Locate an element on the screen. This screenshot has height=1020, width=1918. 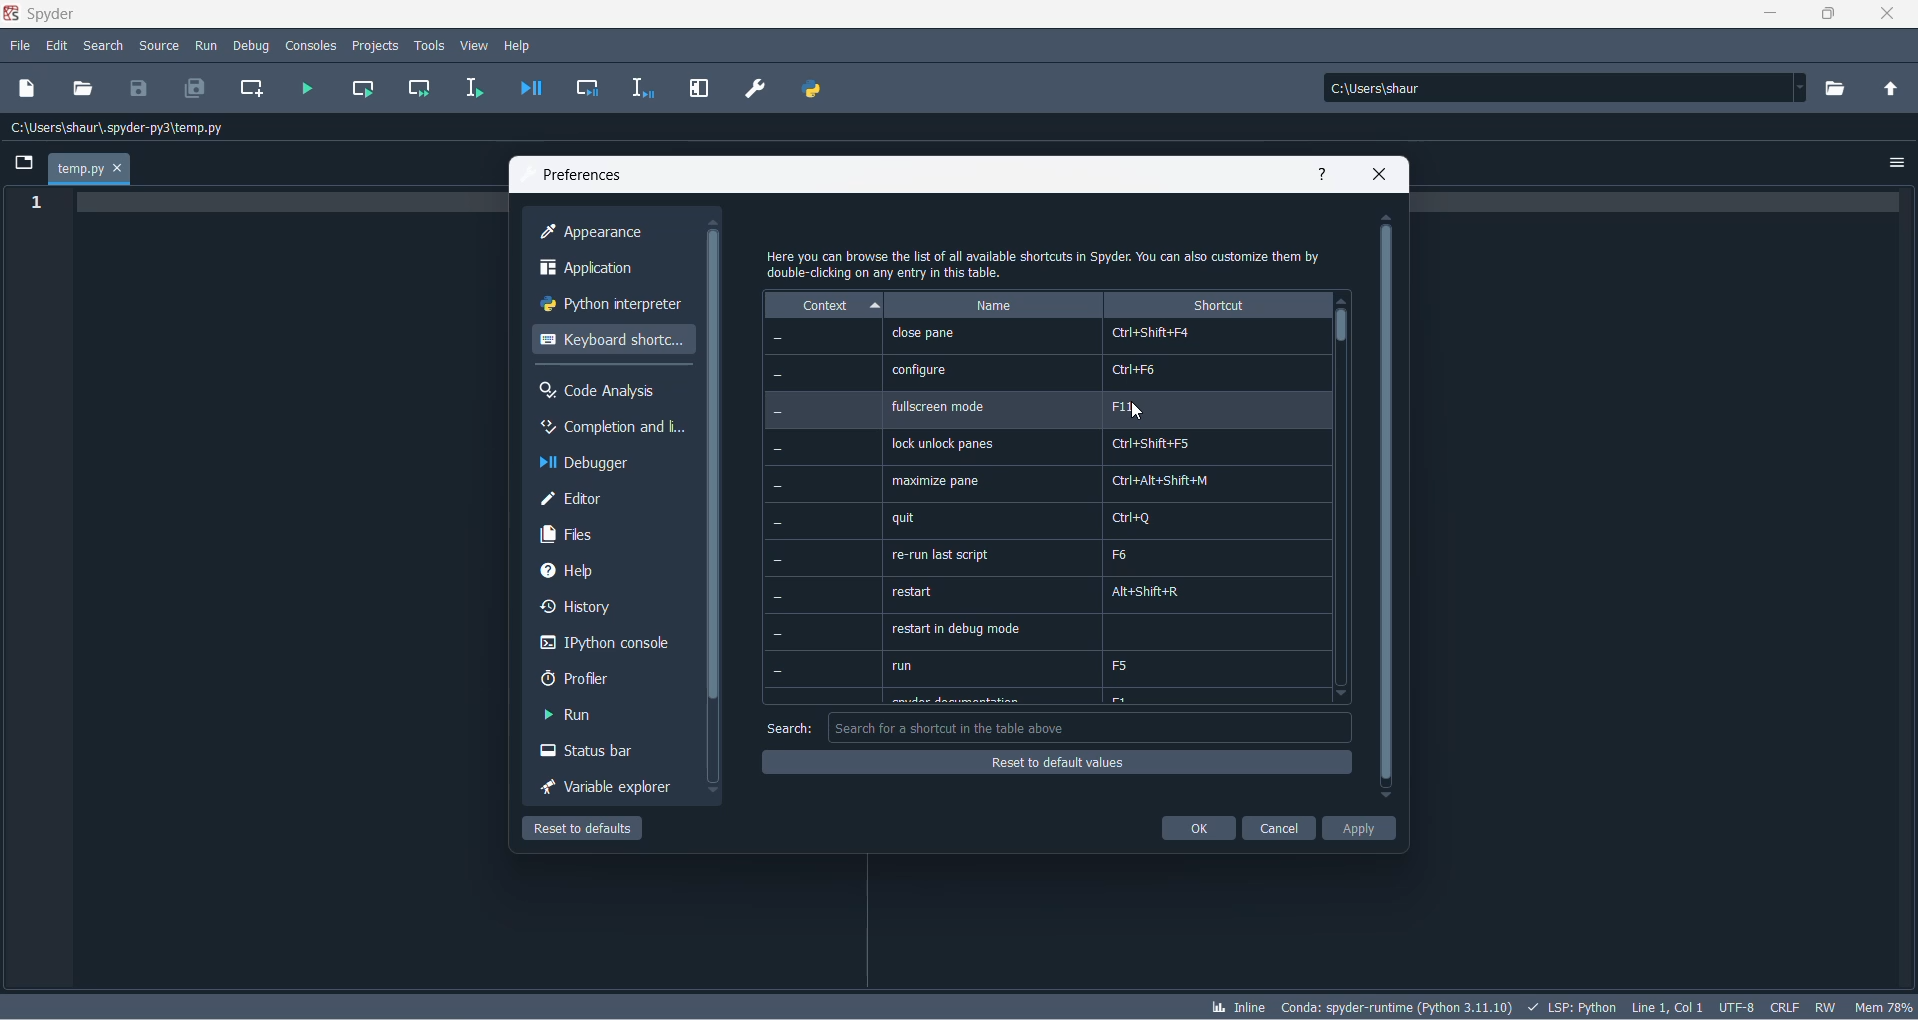
options is located at coordinates (1898, 158).